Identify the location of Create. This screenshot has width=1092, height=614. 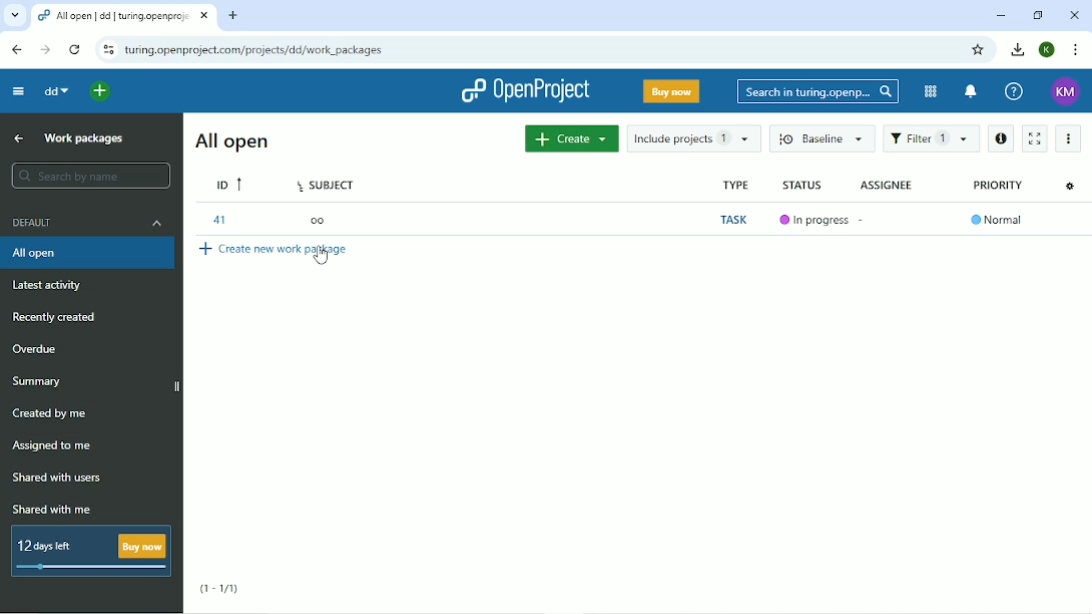
(571, 139).